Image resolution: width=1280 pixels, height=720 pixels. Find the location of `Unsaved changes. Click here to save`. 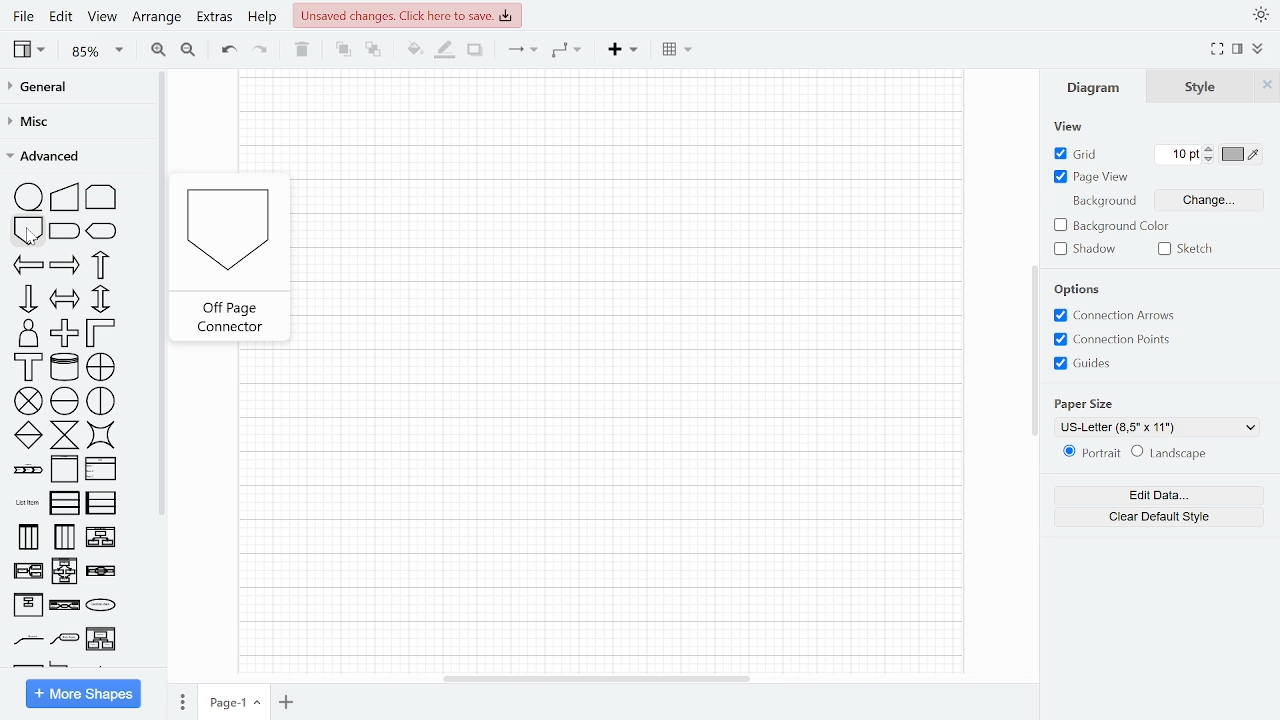

Unsaved changes. Click here to save is located at coordinates (406, 15).